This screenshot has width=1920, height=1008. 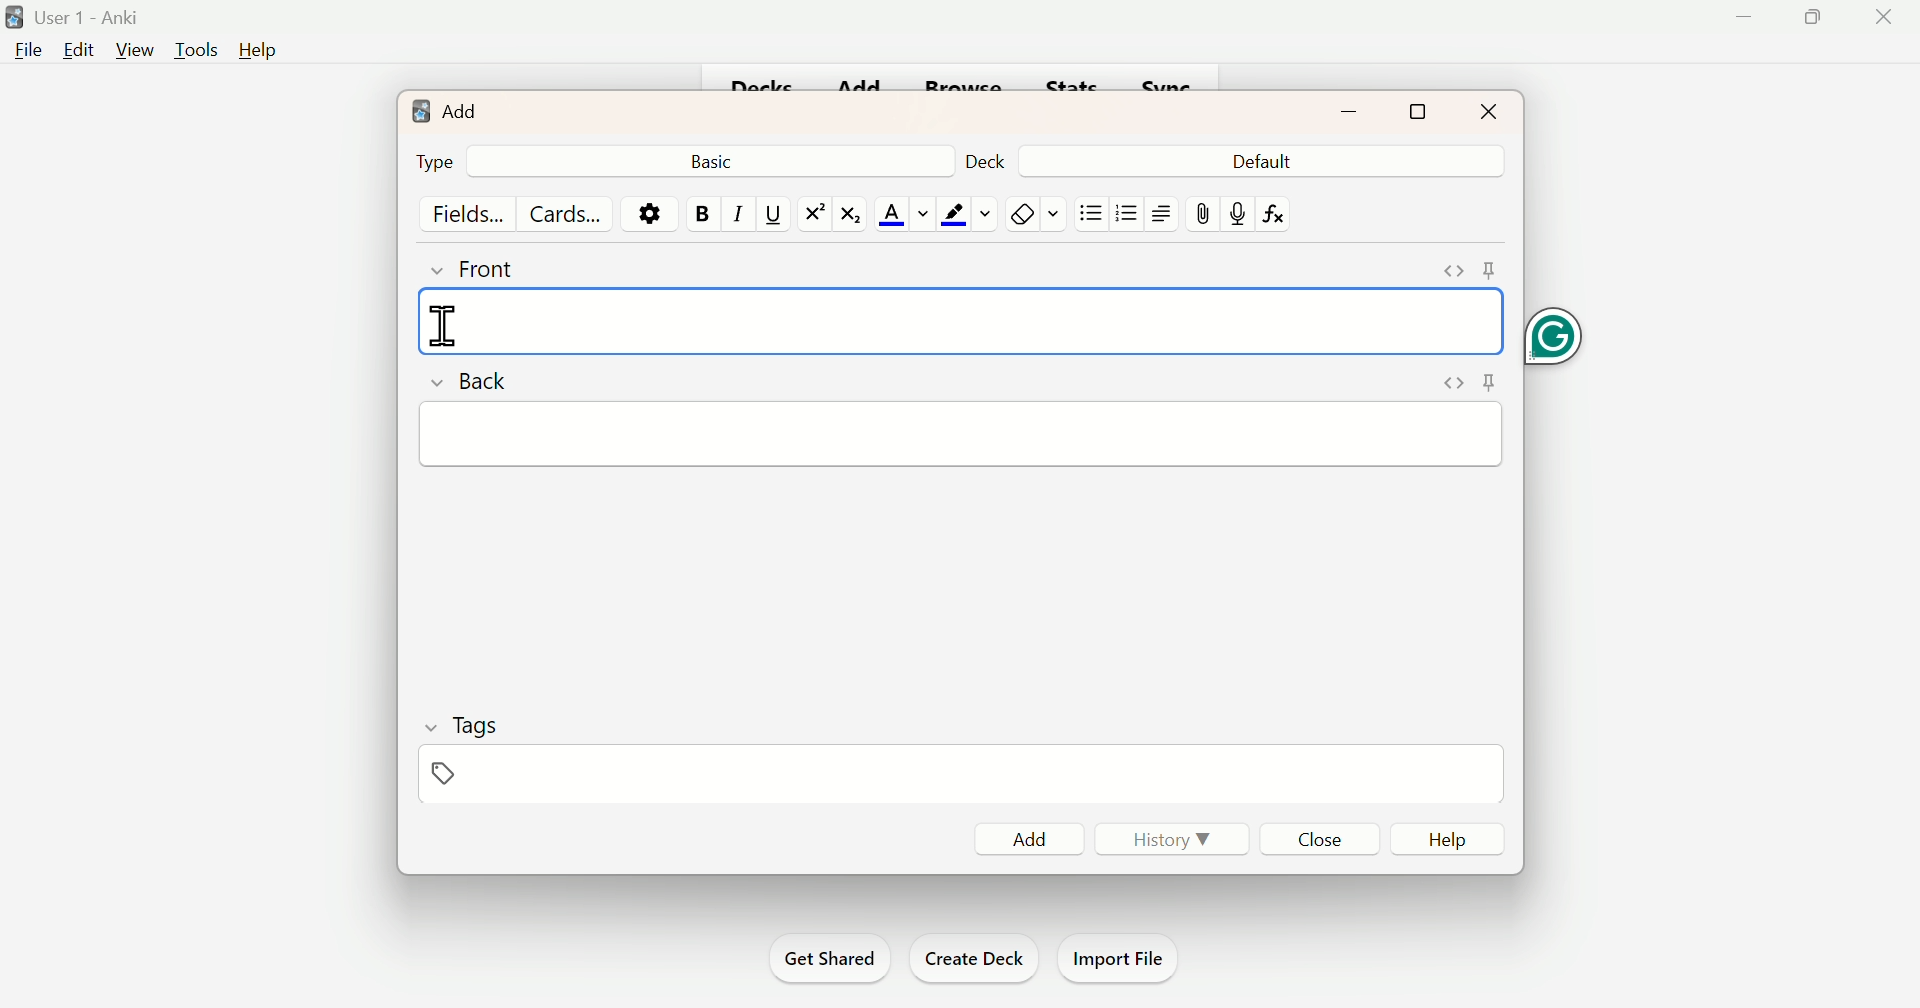 I want to click on Edit, so click(x=79, y=54).